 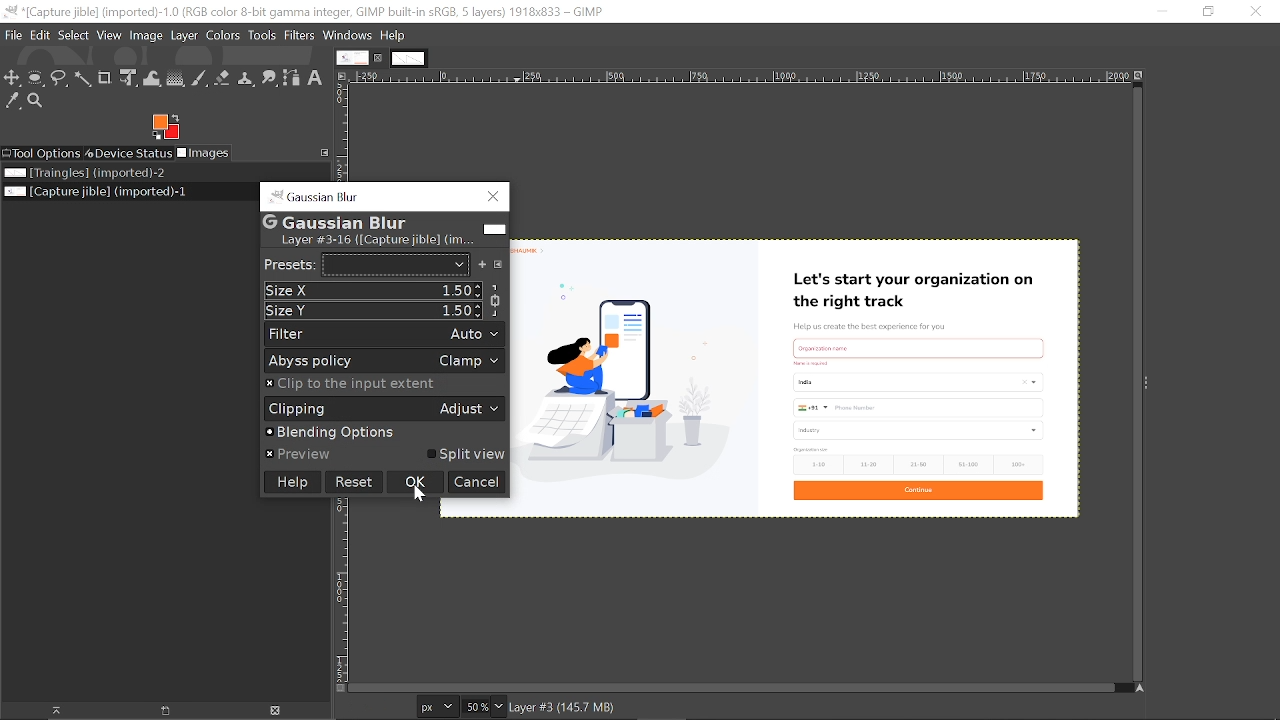 I want to click on Device status, so click(x=128, y=153).